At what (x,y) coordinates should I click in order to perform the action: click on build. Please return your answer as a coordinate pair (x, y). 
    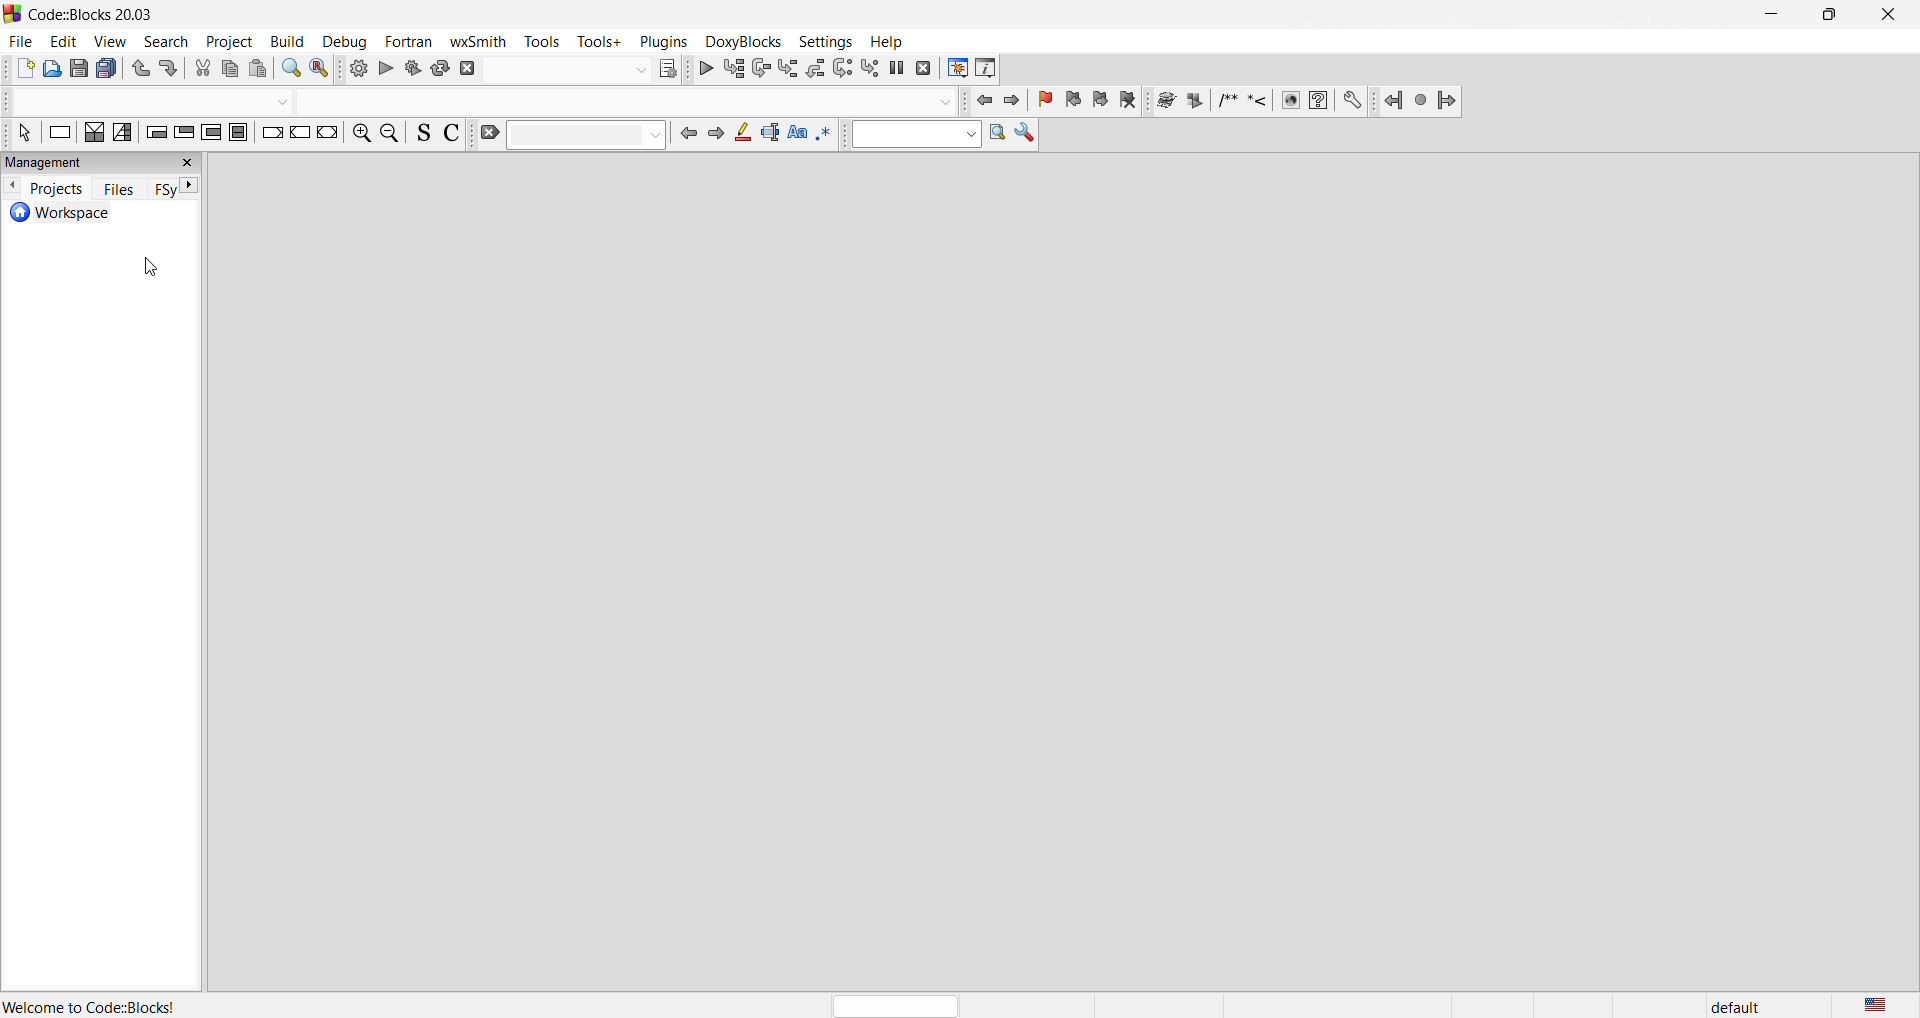
    Looking at the image, I should click on (358, 70).